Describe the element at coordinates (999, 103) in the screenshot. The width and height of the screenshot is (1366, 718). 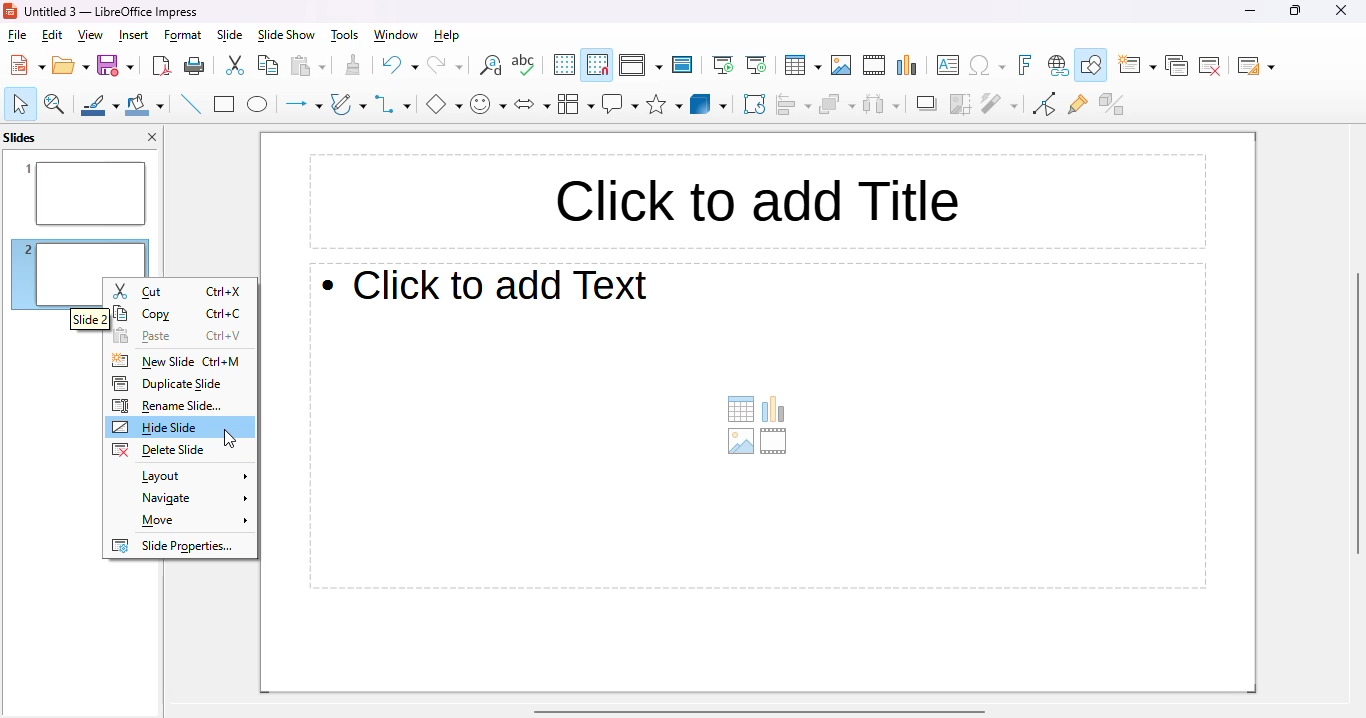
I see `filter` at that location.